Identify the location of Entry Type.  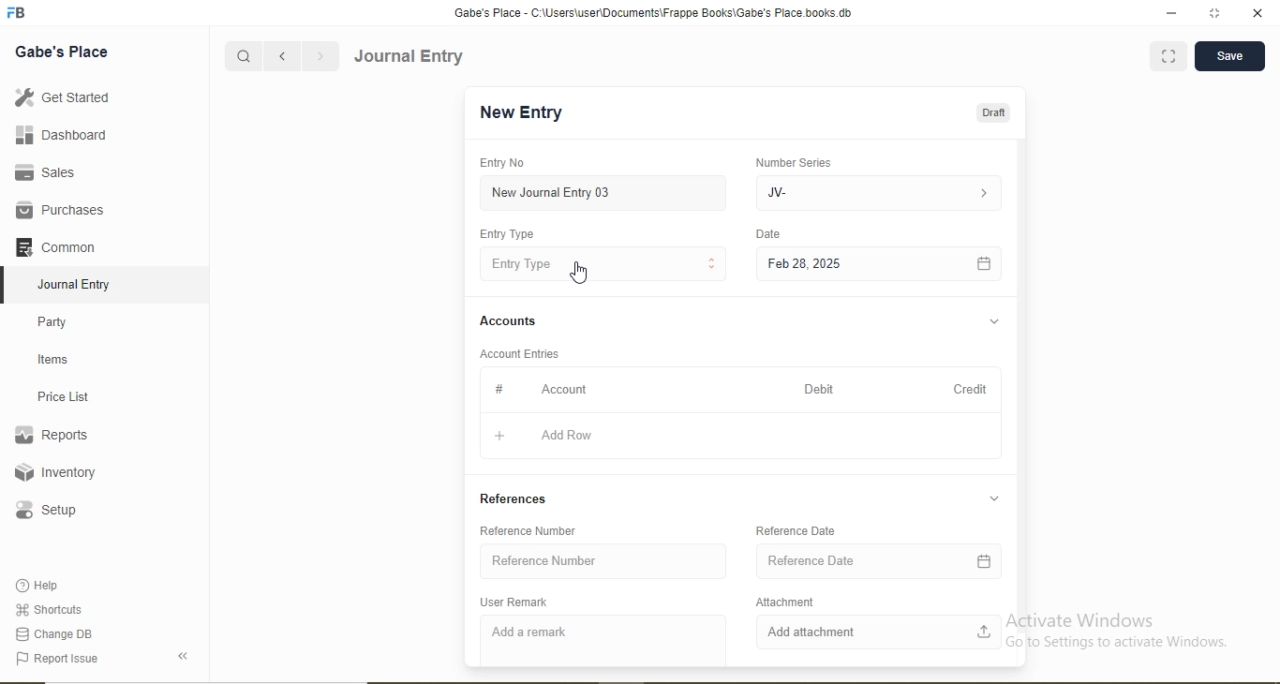
(505, 234).